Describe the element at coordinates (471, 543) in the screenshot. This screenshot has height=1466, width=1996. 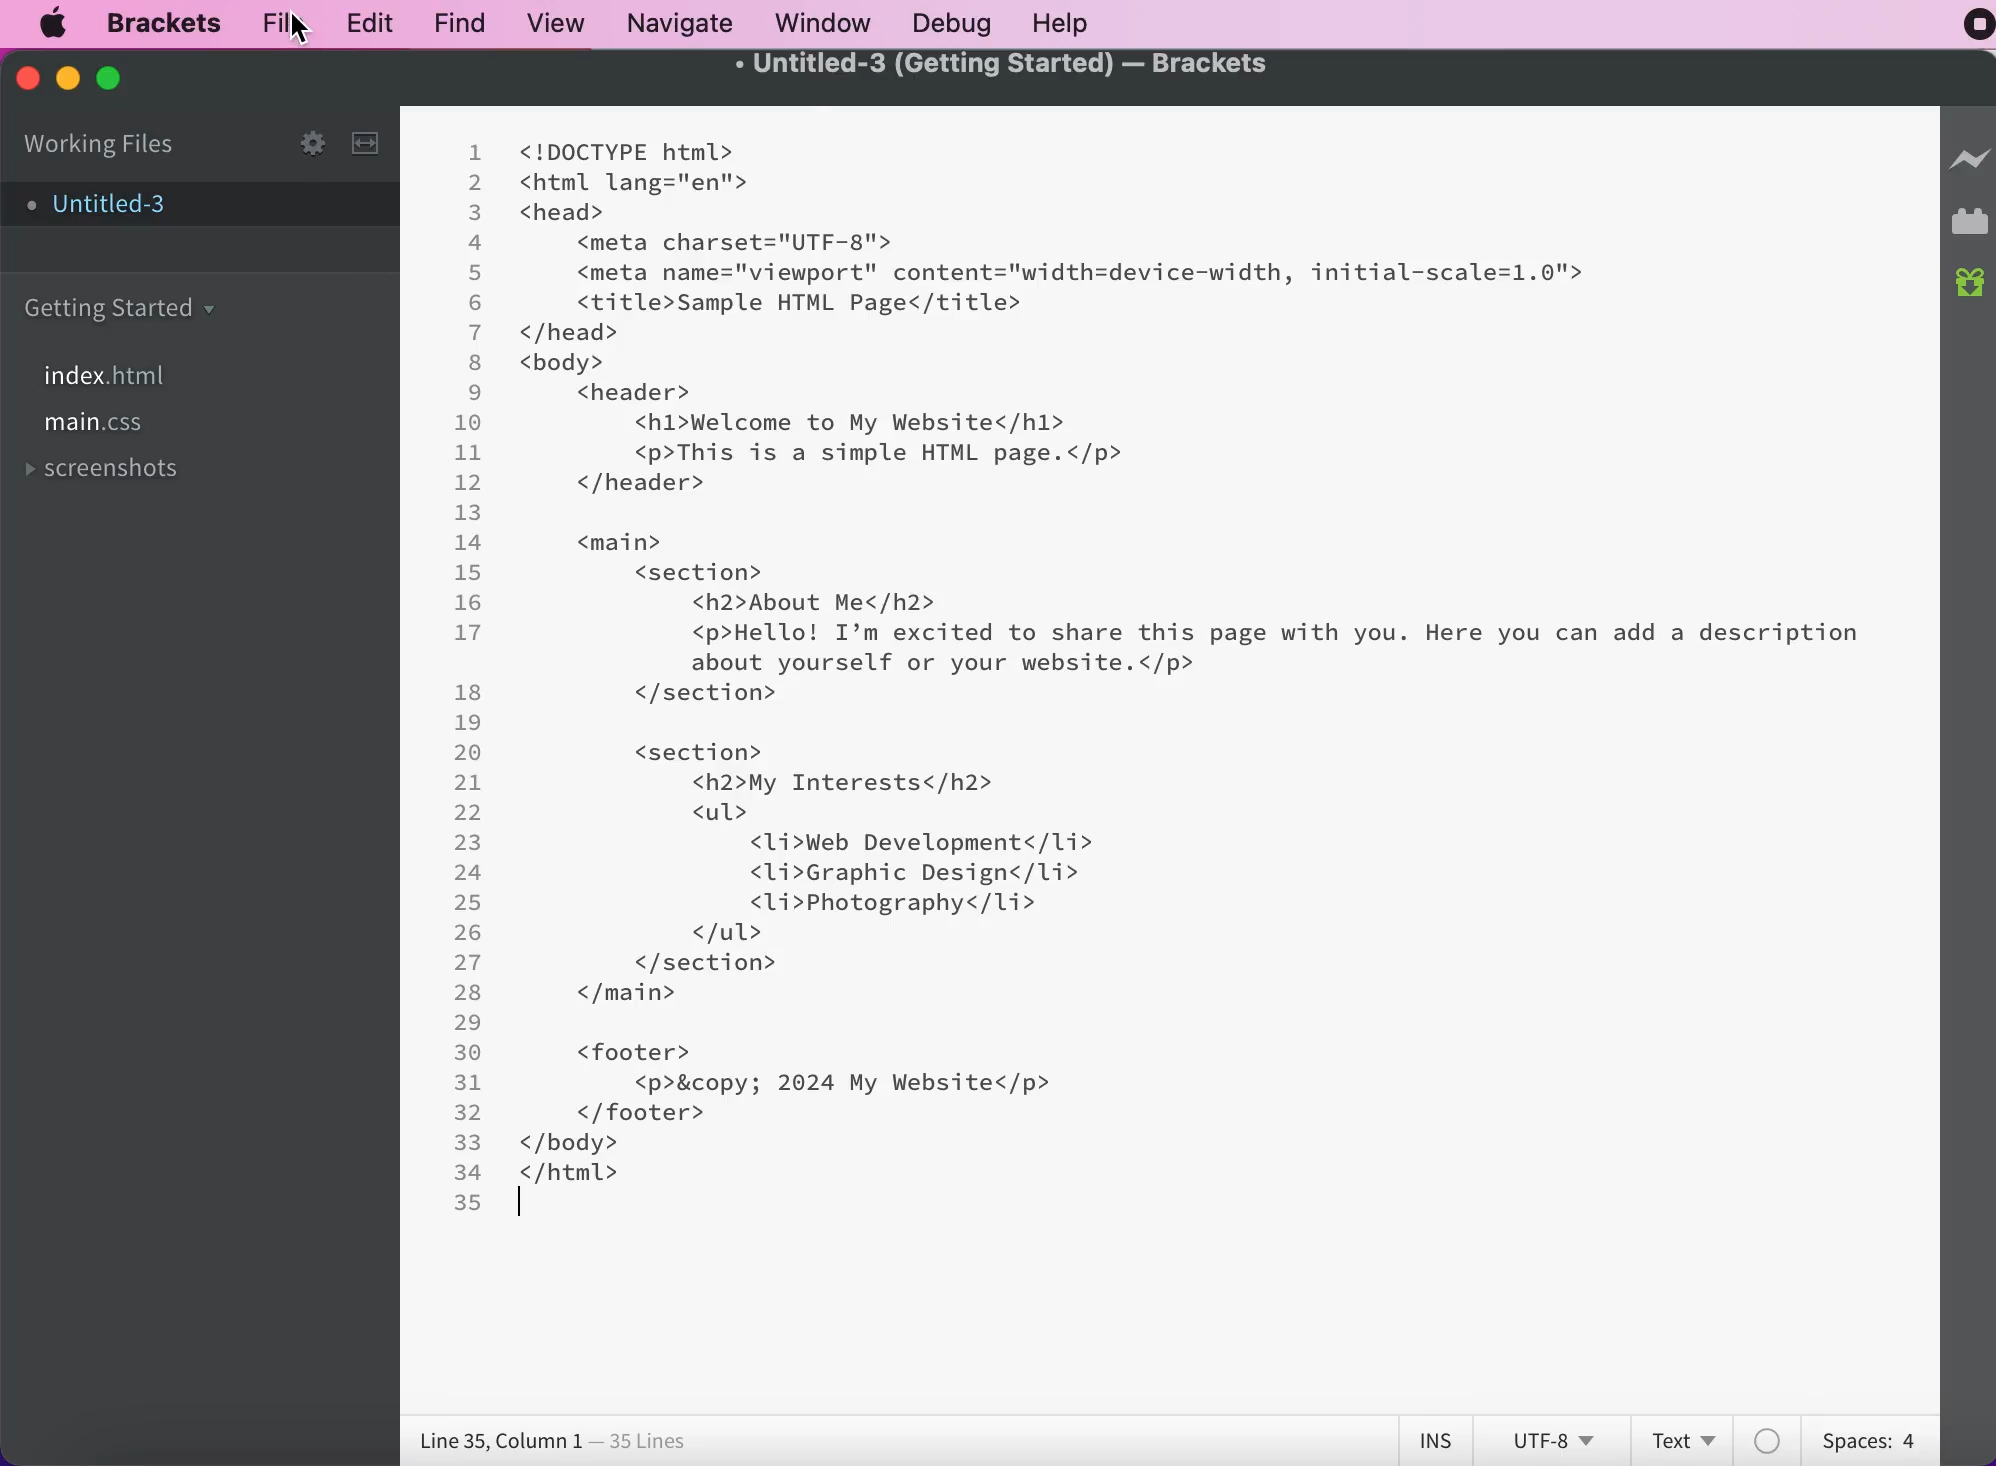
I see `14` at that location.